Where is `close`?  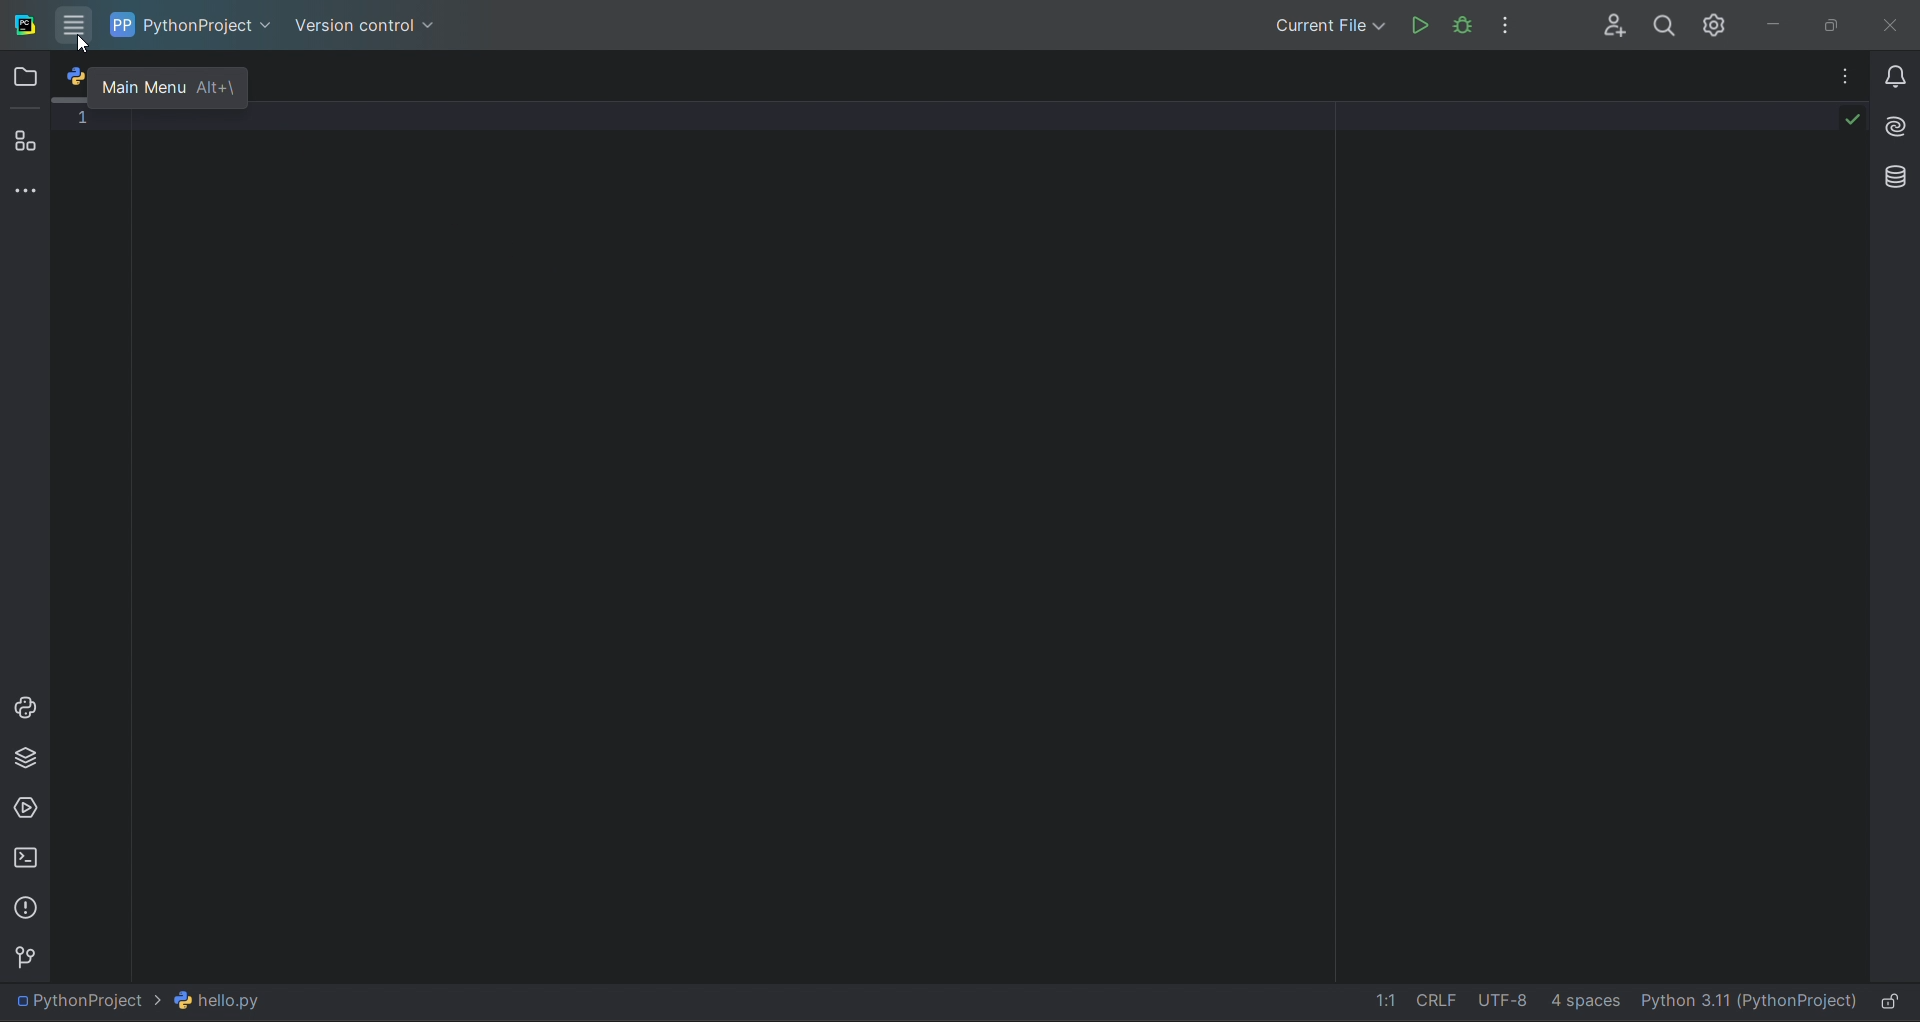
close is located at coordinates (1895, 21).